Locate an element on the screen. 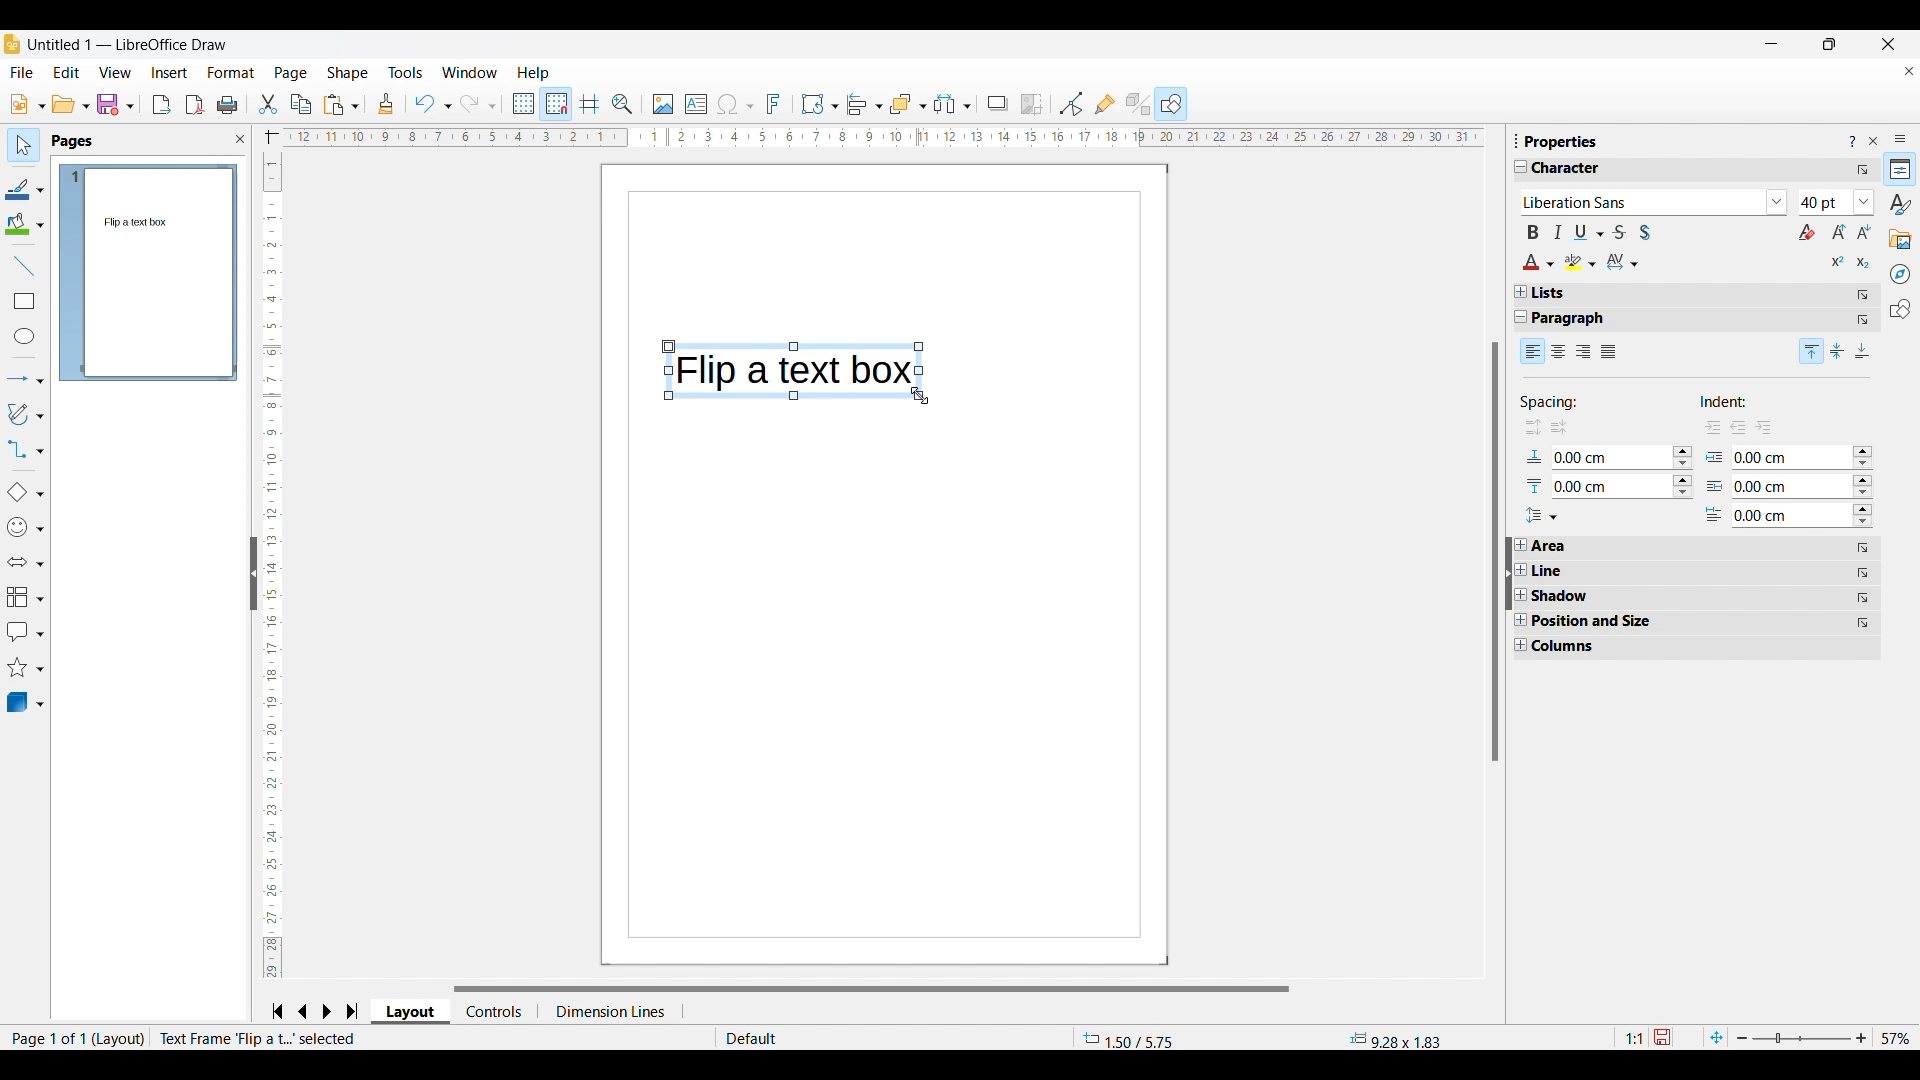 The height and width of the screenshot is (1080, 1920). Expand is located at coordinates (1521, 292).